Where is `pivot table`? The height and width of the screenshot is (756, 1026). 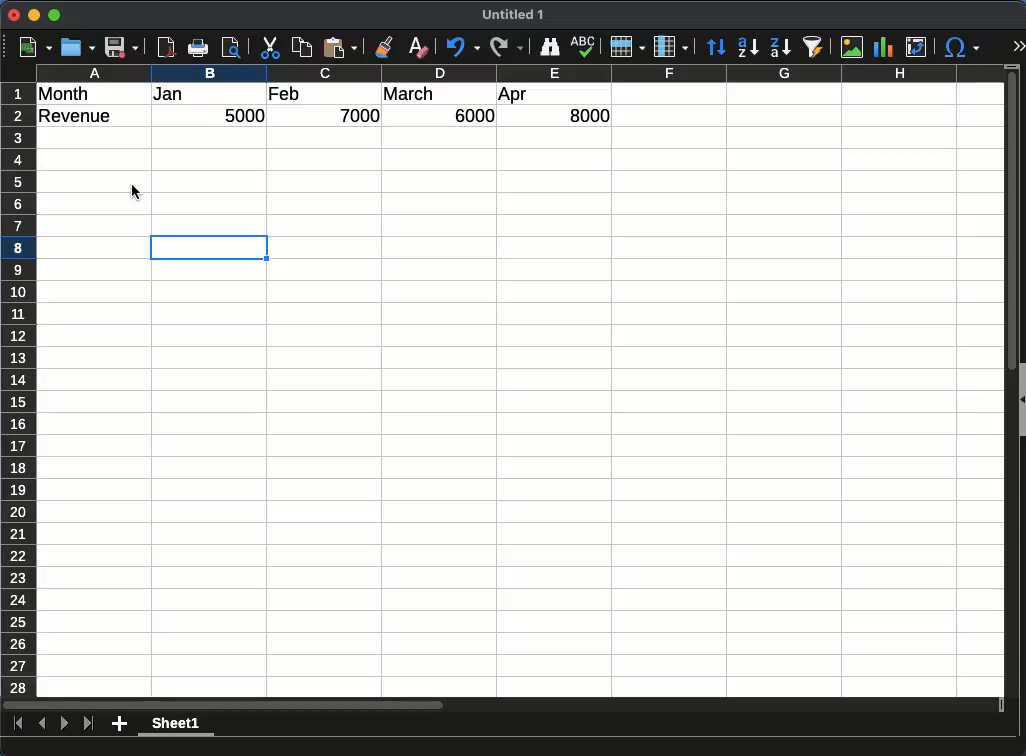 pivot table is located at coordinates (916, 47).